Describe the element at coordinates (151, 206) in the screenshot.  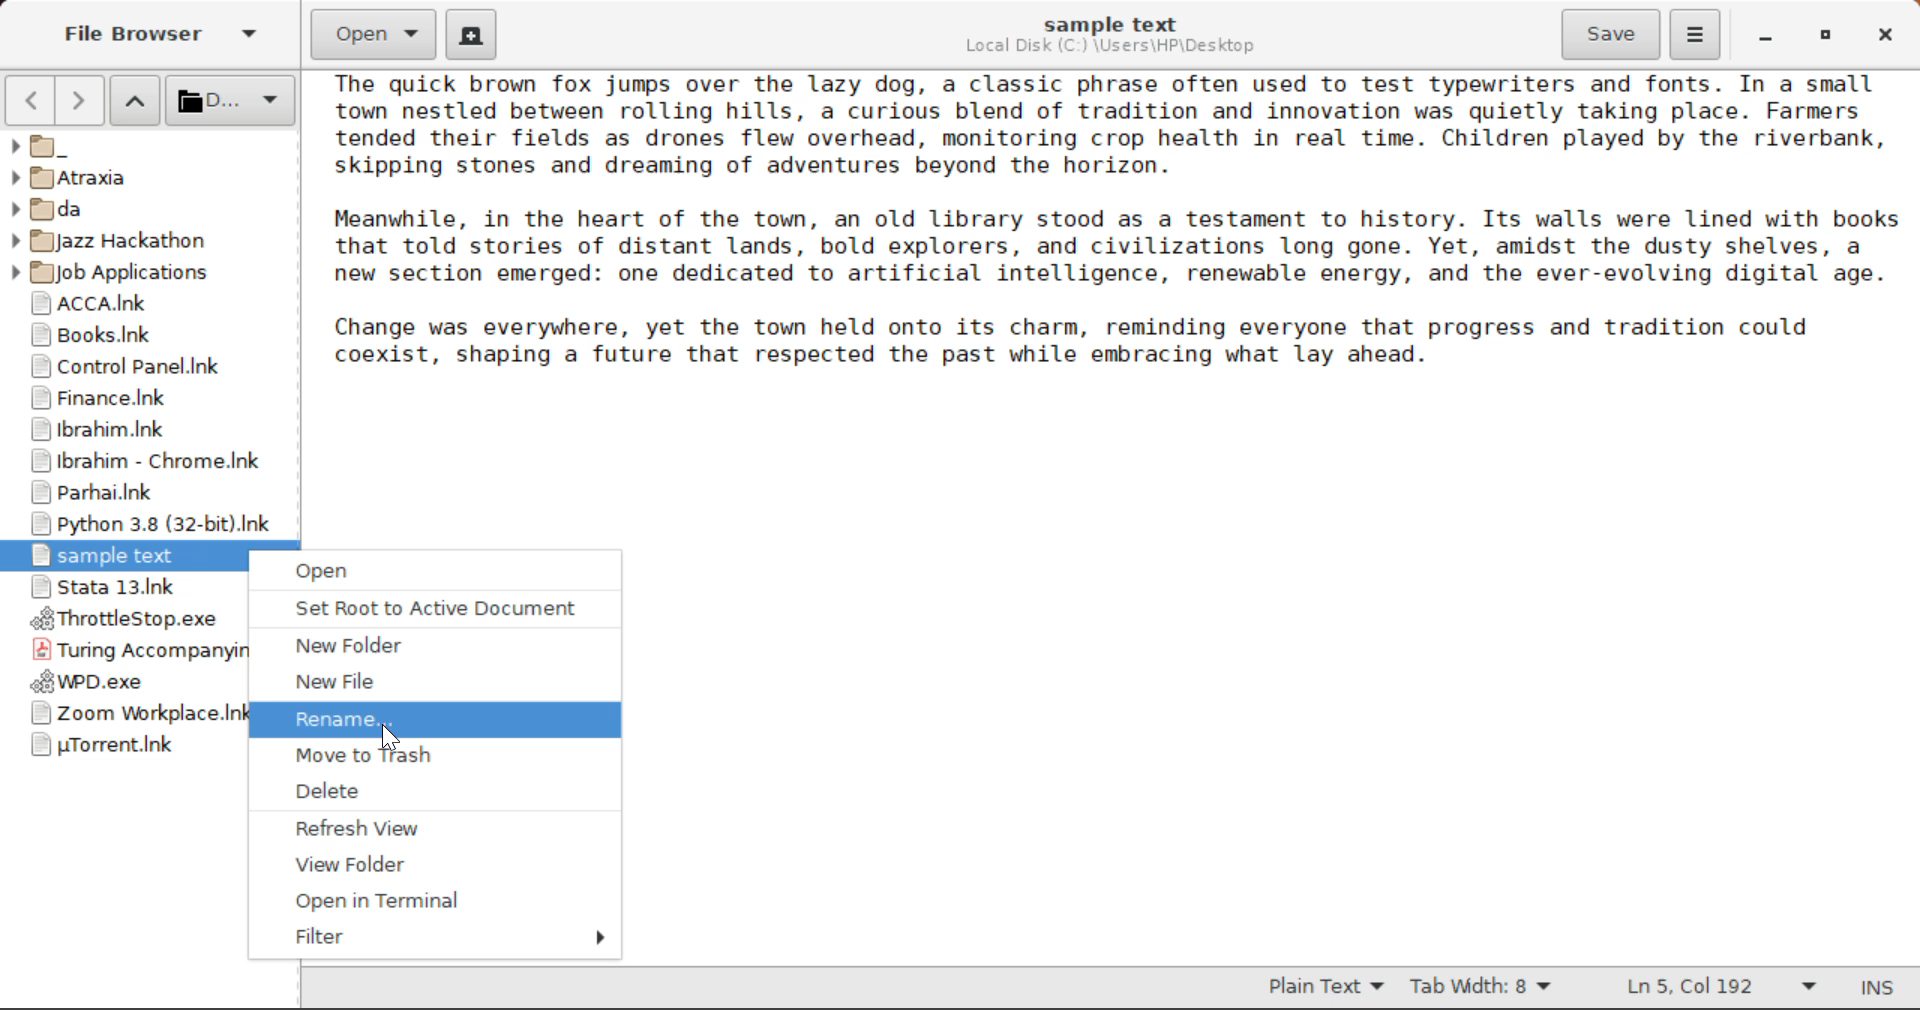
I see `da Folder` at that location.